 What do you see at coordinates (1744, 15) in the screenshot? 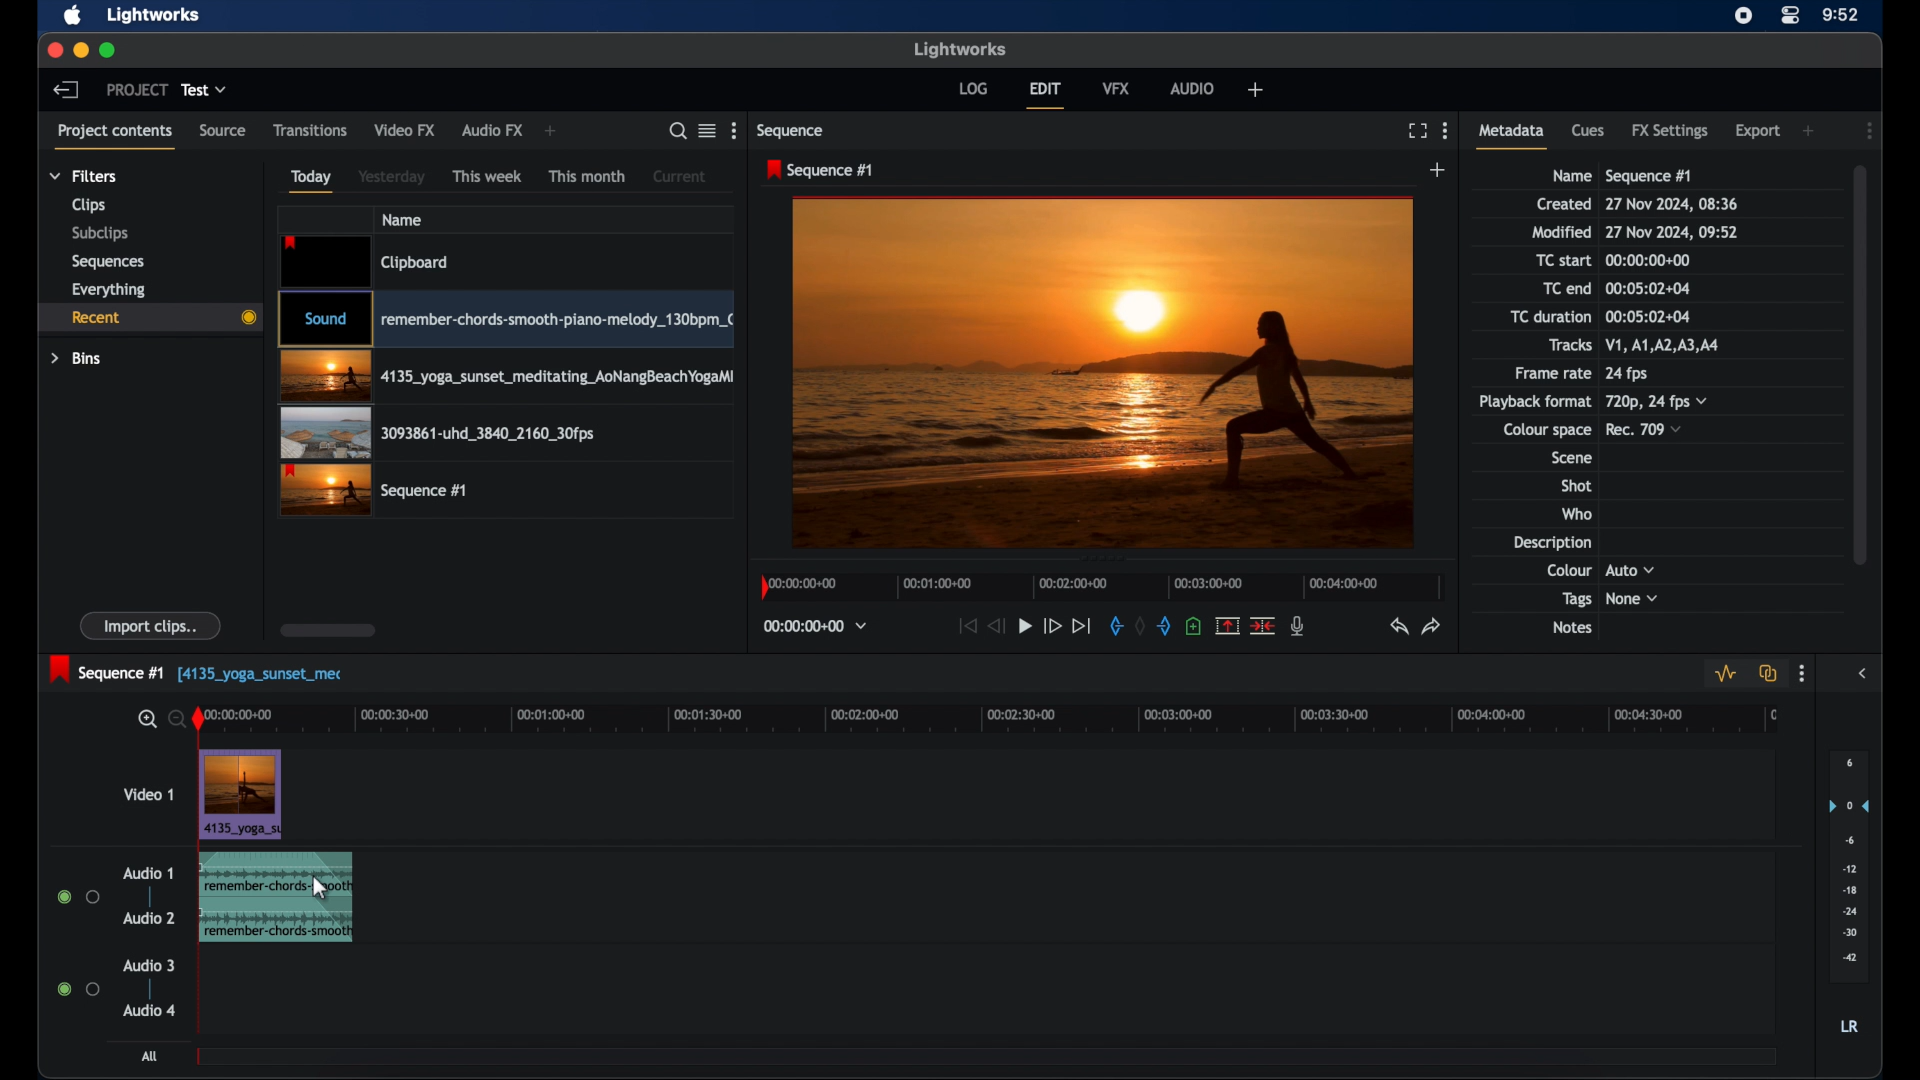
I see `screen recorder icon` at bounding box center [1744, 15].